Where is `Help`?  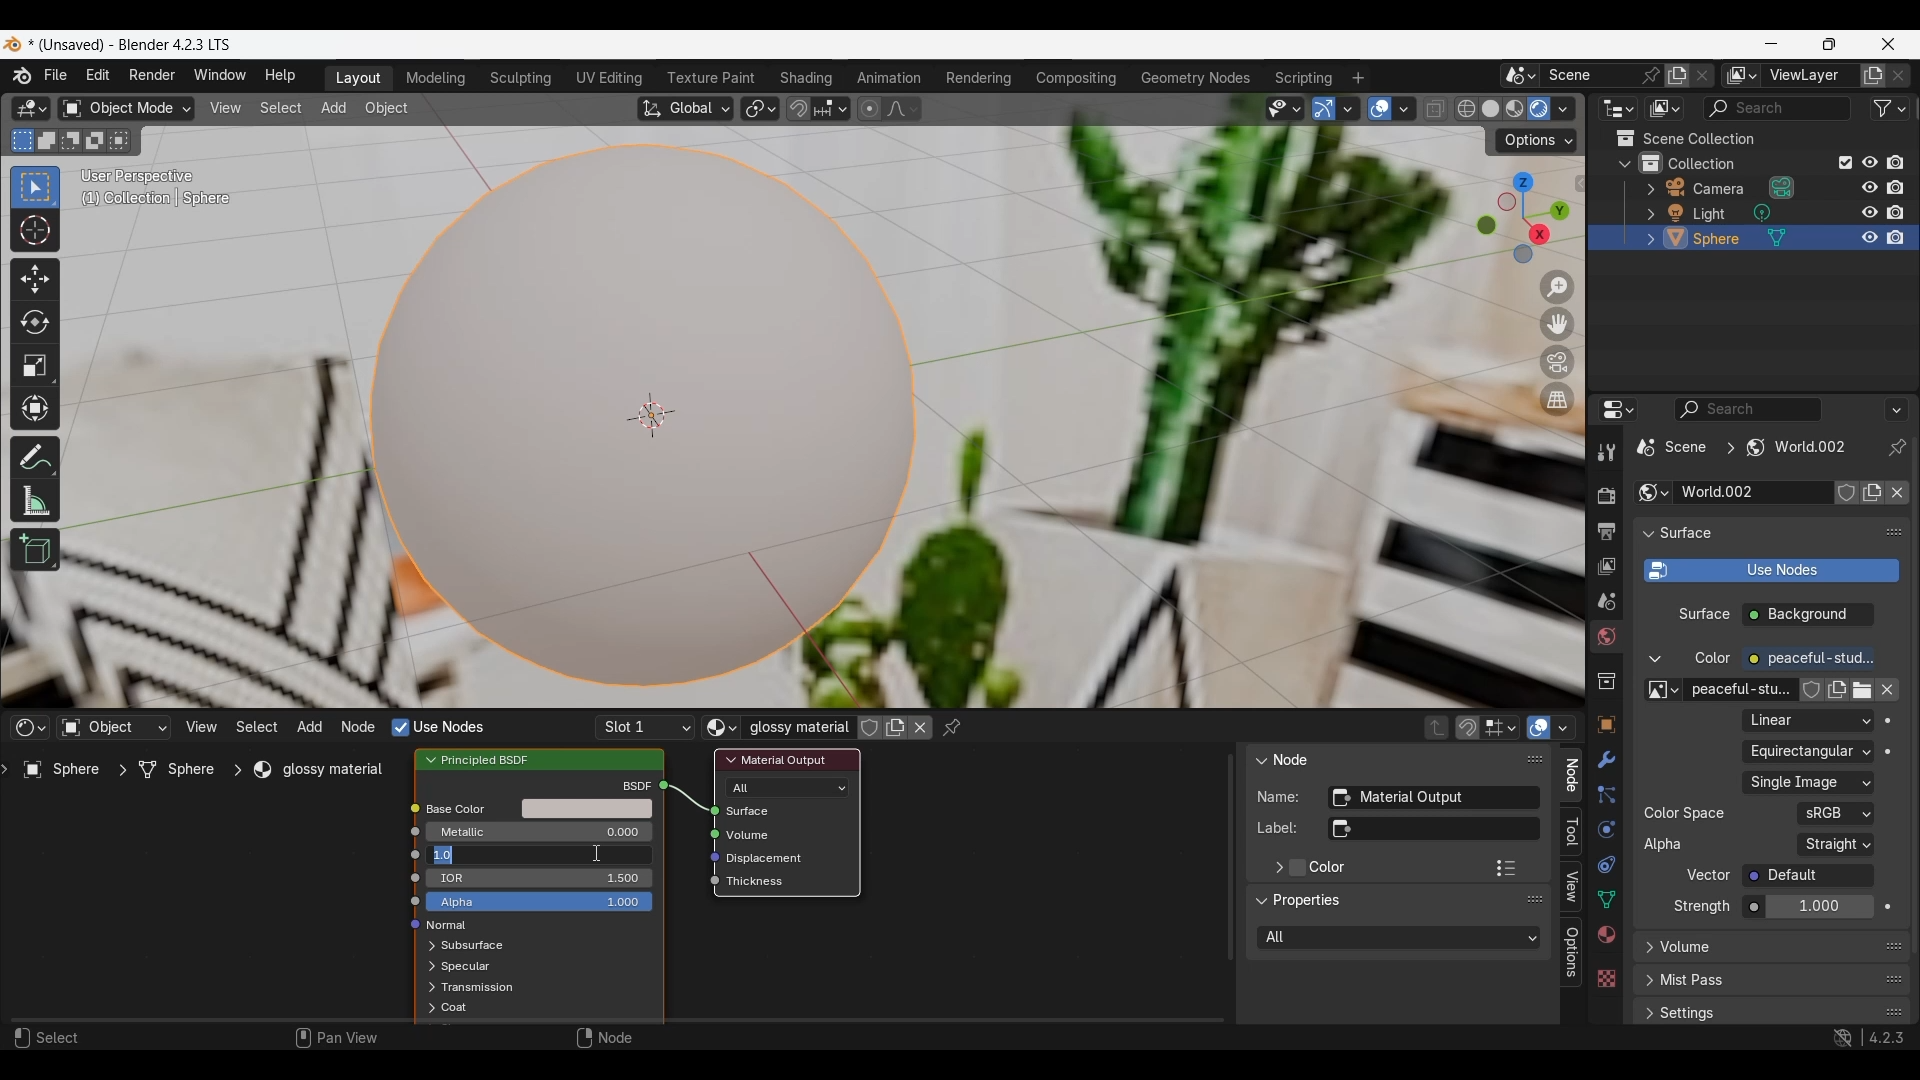
Help is located at coordinates (281, 76).